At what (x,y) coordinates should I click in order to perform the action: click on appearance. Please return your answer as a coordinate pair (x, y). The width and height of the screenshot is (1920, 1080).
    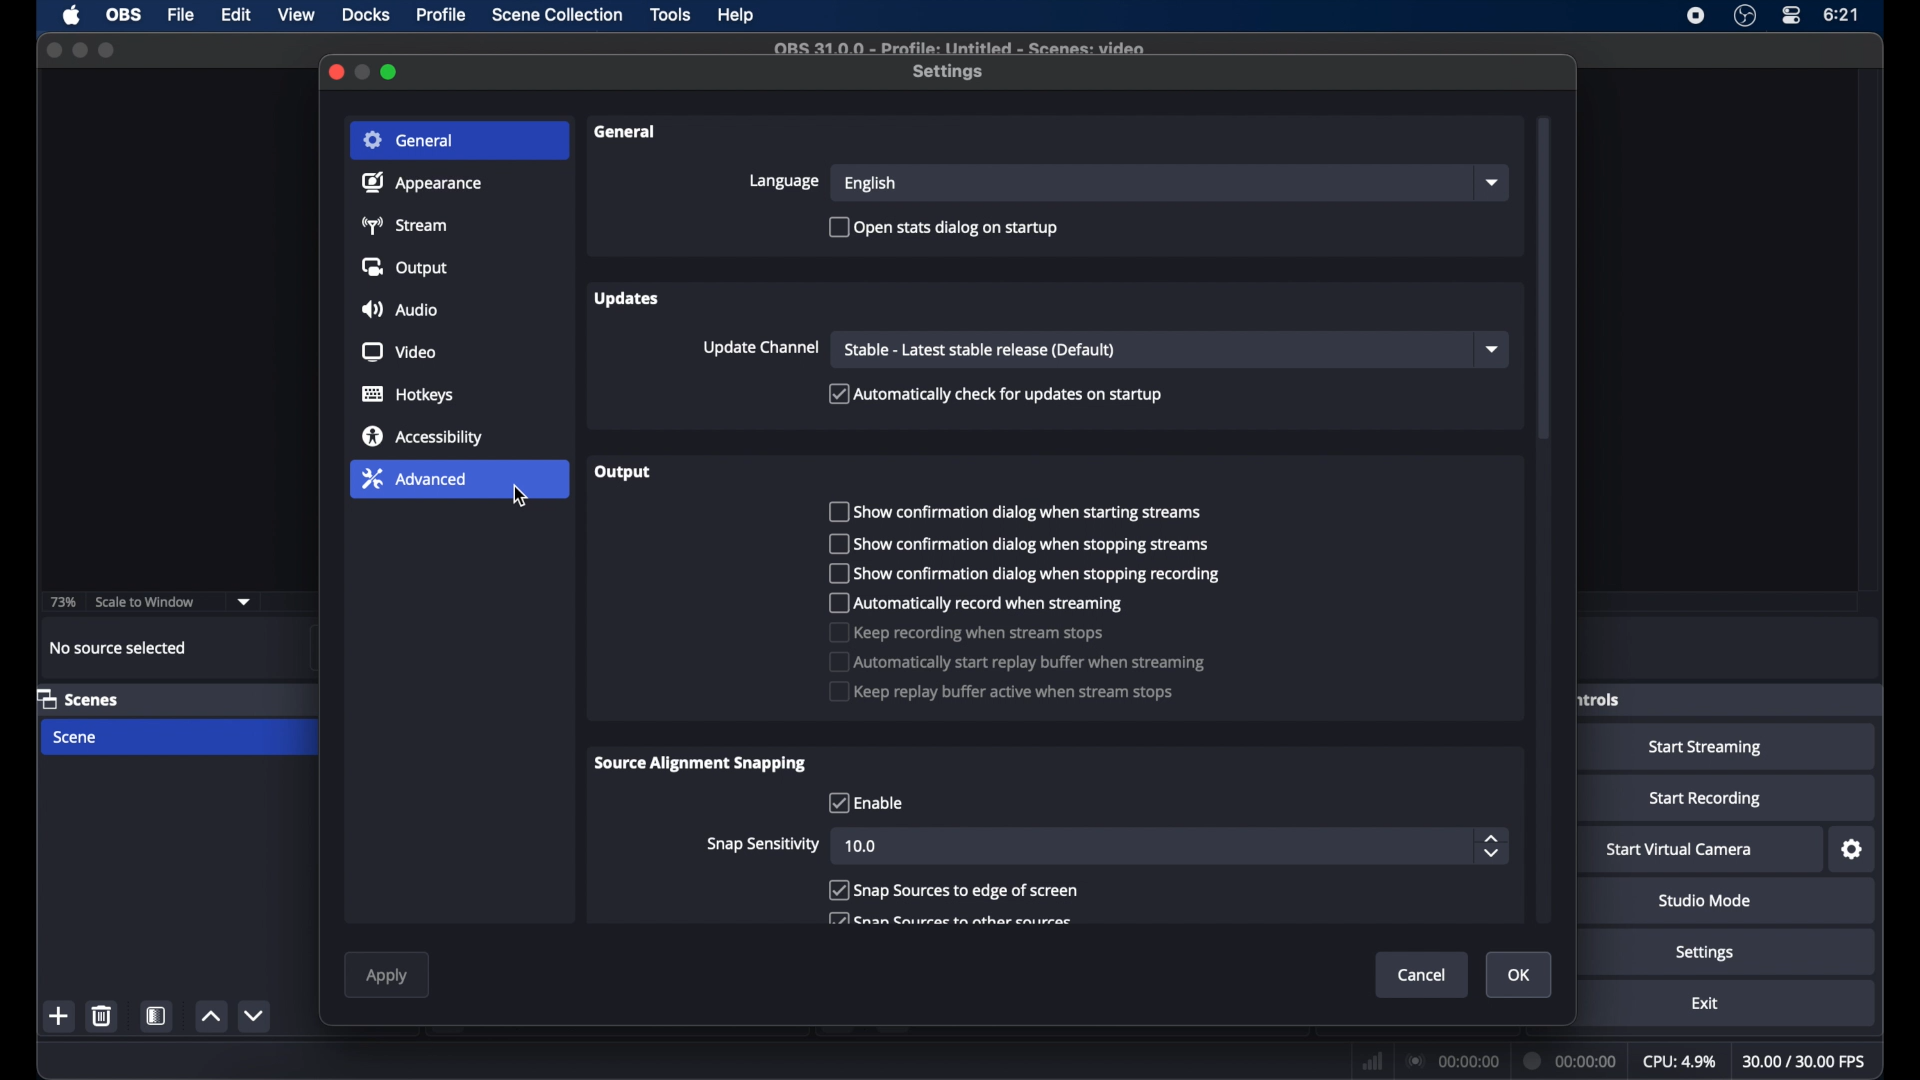
    Looking at the image, I should click on (422, 182).